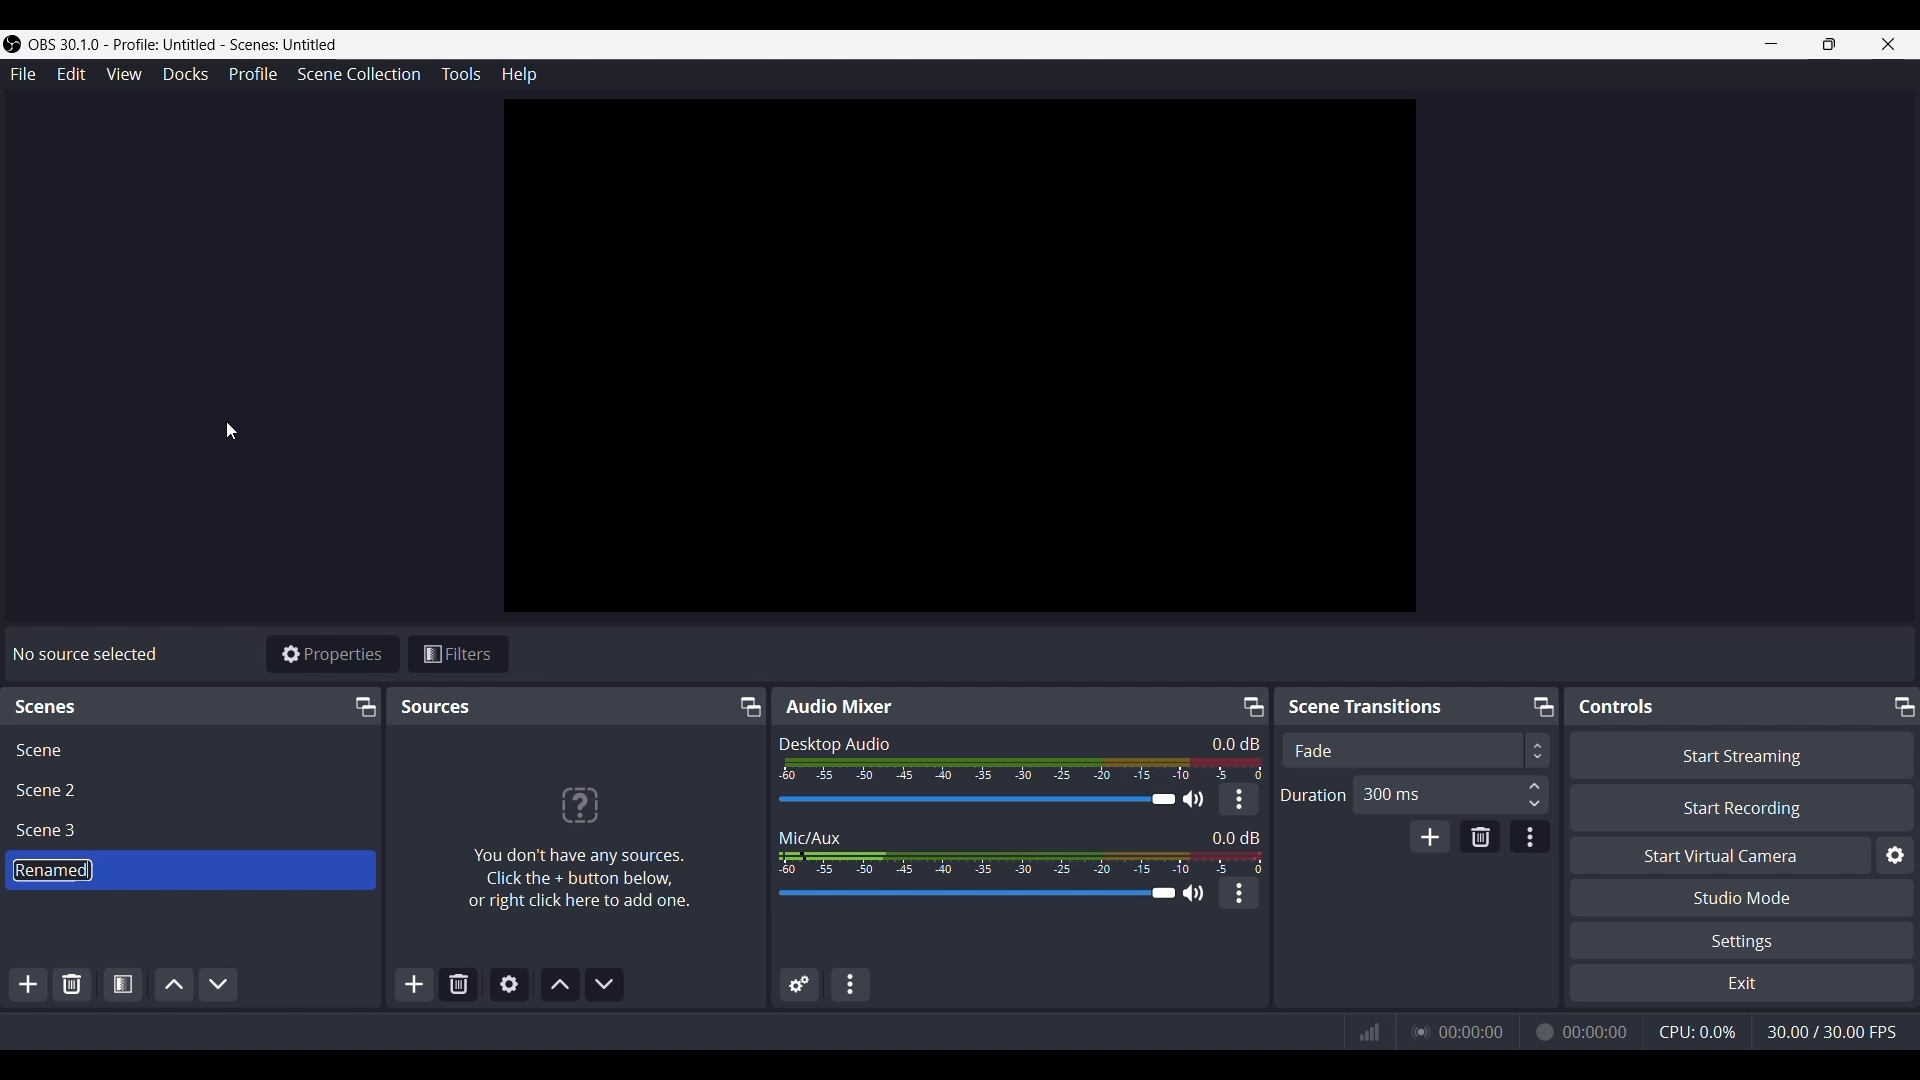 Image resolution: width=1920 pixels, height=1080 pixels. Describe the element at coordinates (578, 879) in the screenshot. I see `You don't have any sources. Click the + button below, or right click to add one. ` at that location.